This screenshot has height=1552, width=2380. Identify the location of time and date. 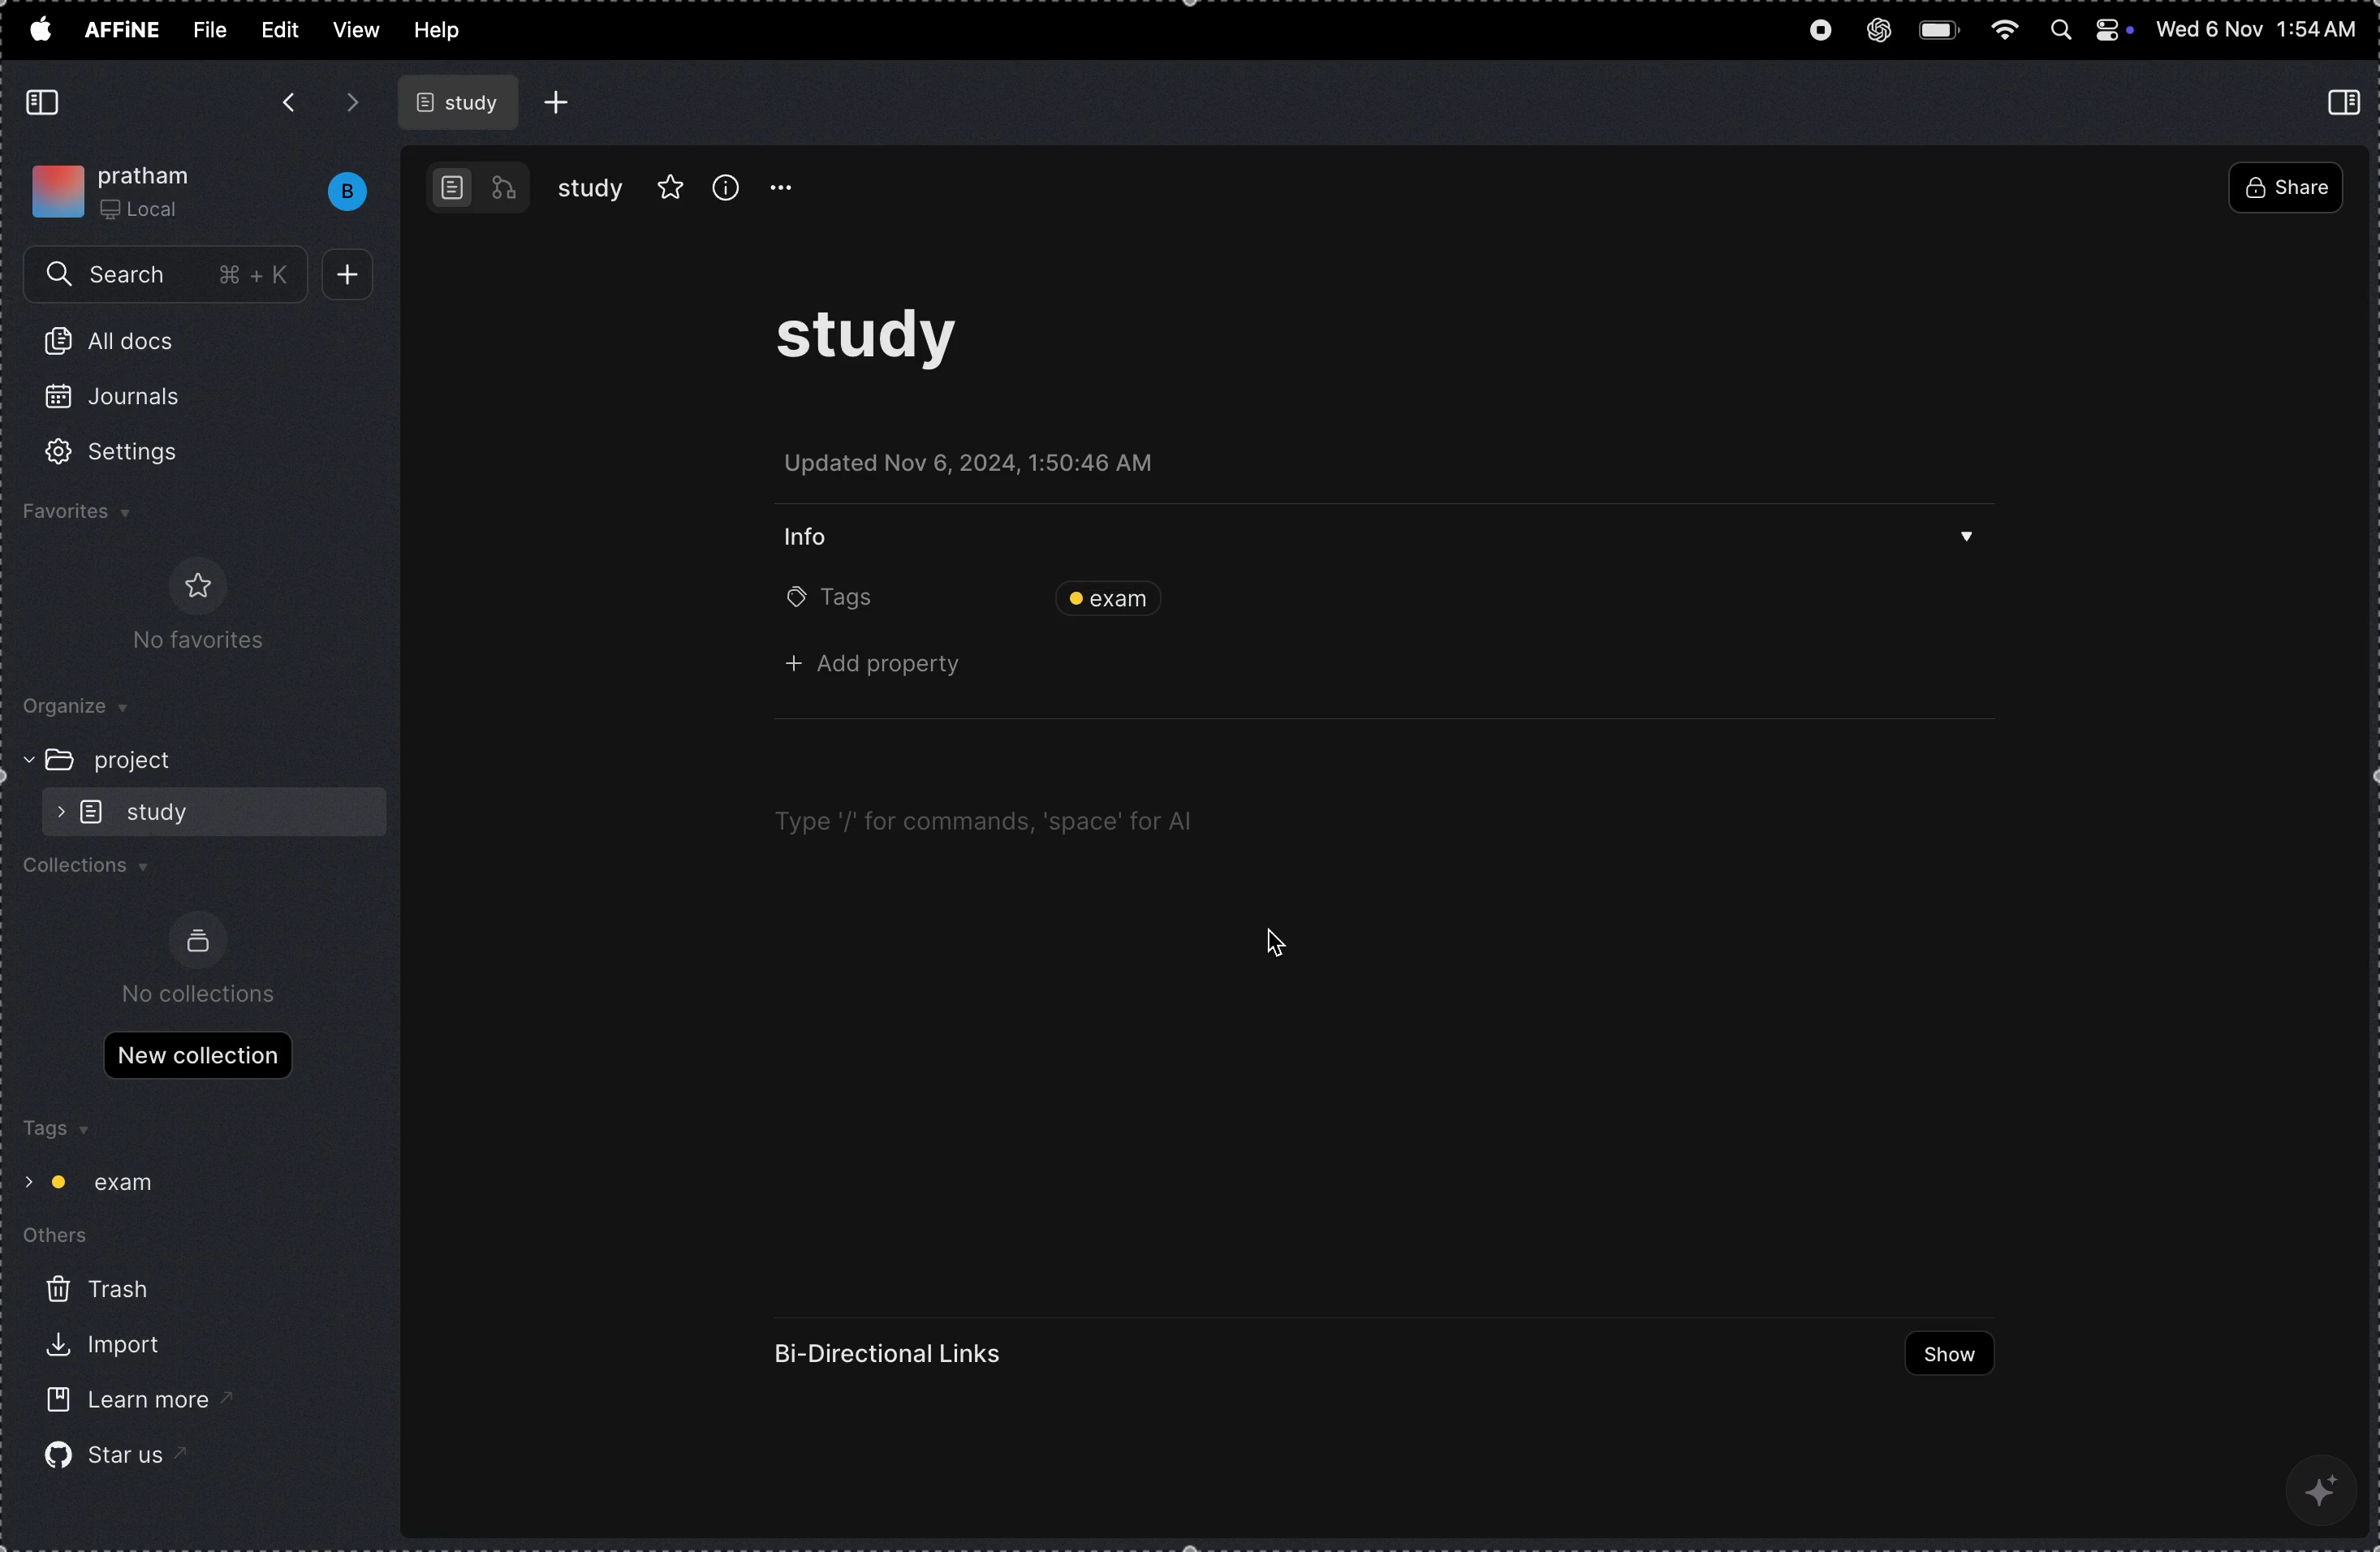
(2257, 30).